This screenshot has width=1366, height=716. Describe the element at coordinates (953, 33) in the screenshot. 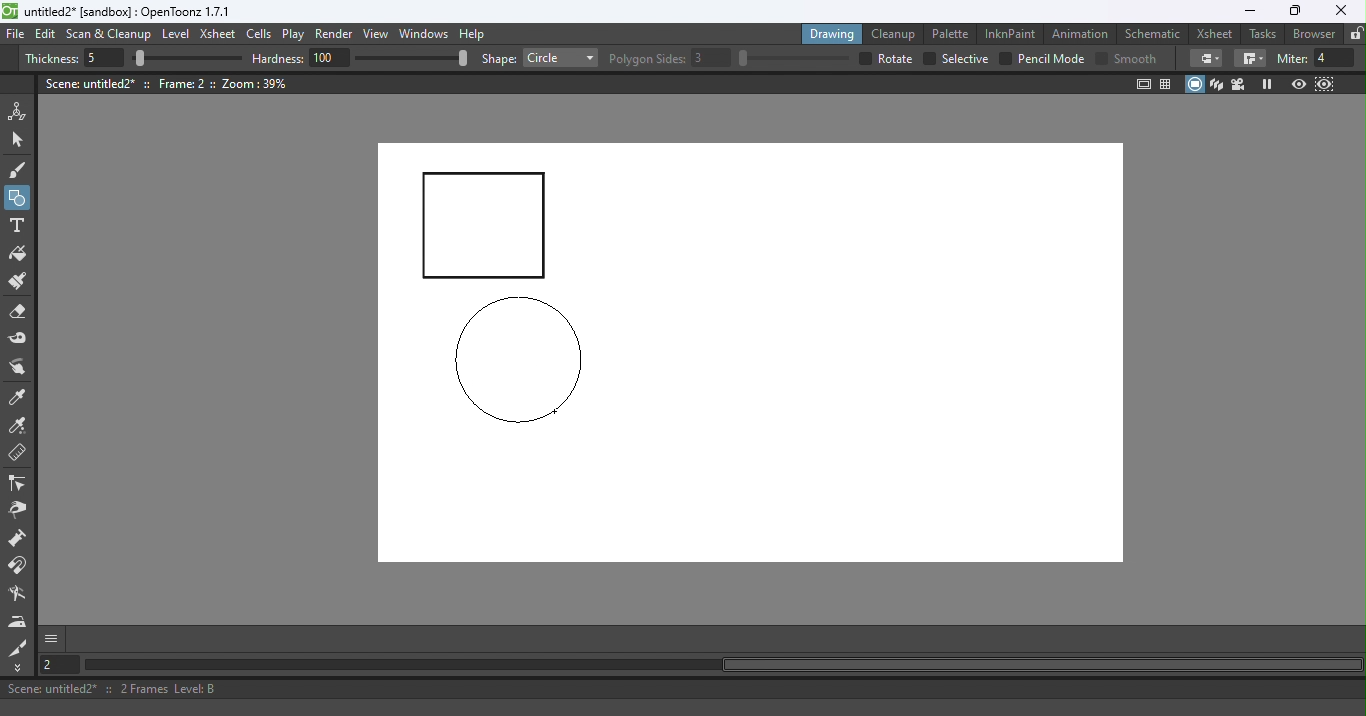

I see `Palette` at that location.